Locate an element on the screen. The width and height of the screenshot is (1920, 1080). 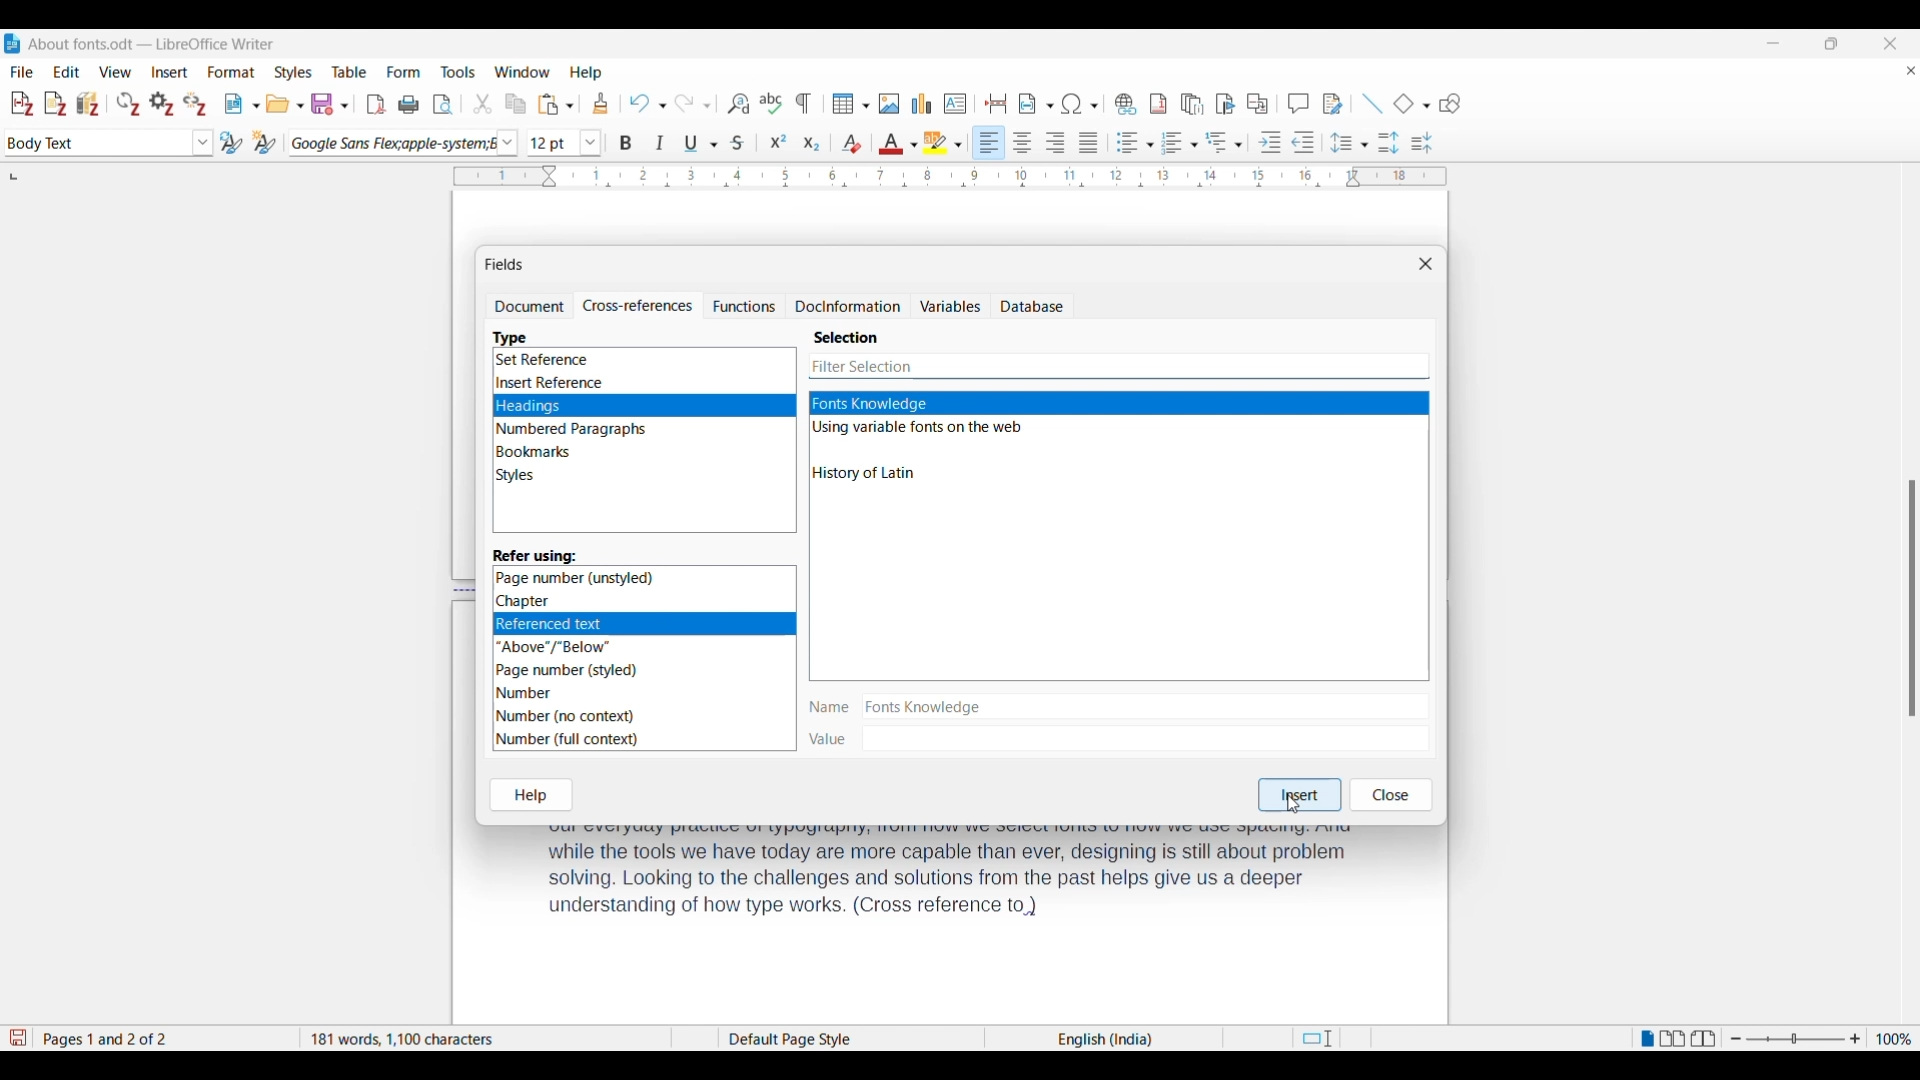
Check spelling is located at coordinates (770, 103).